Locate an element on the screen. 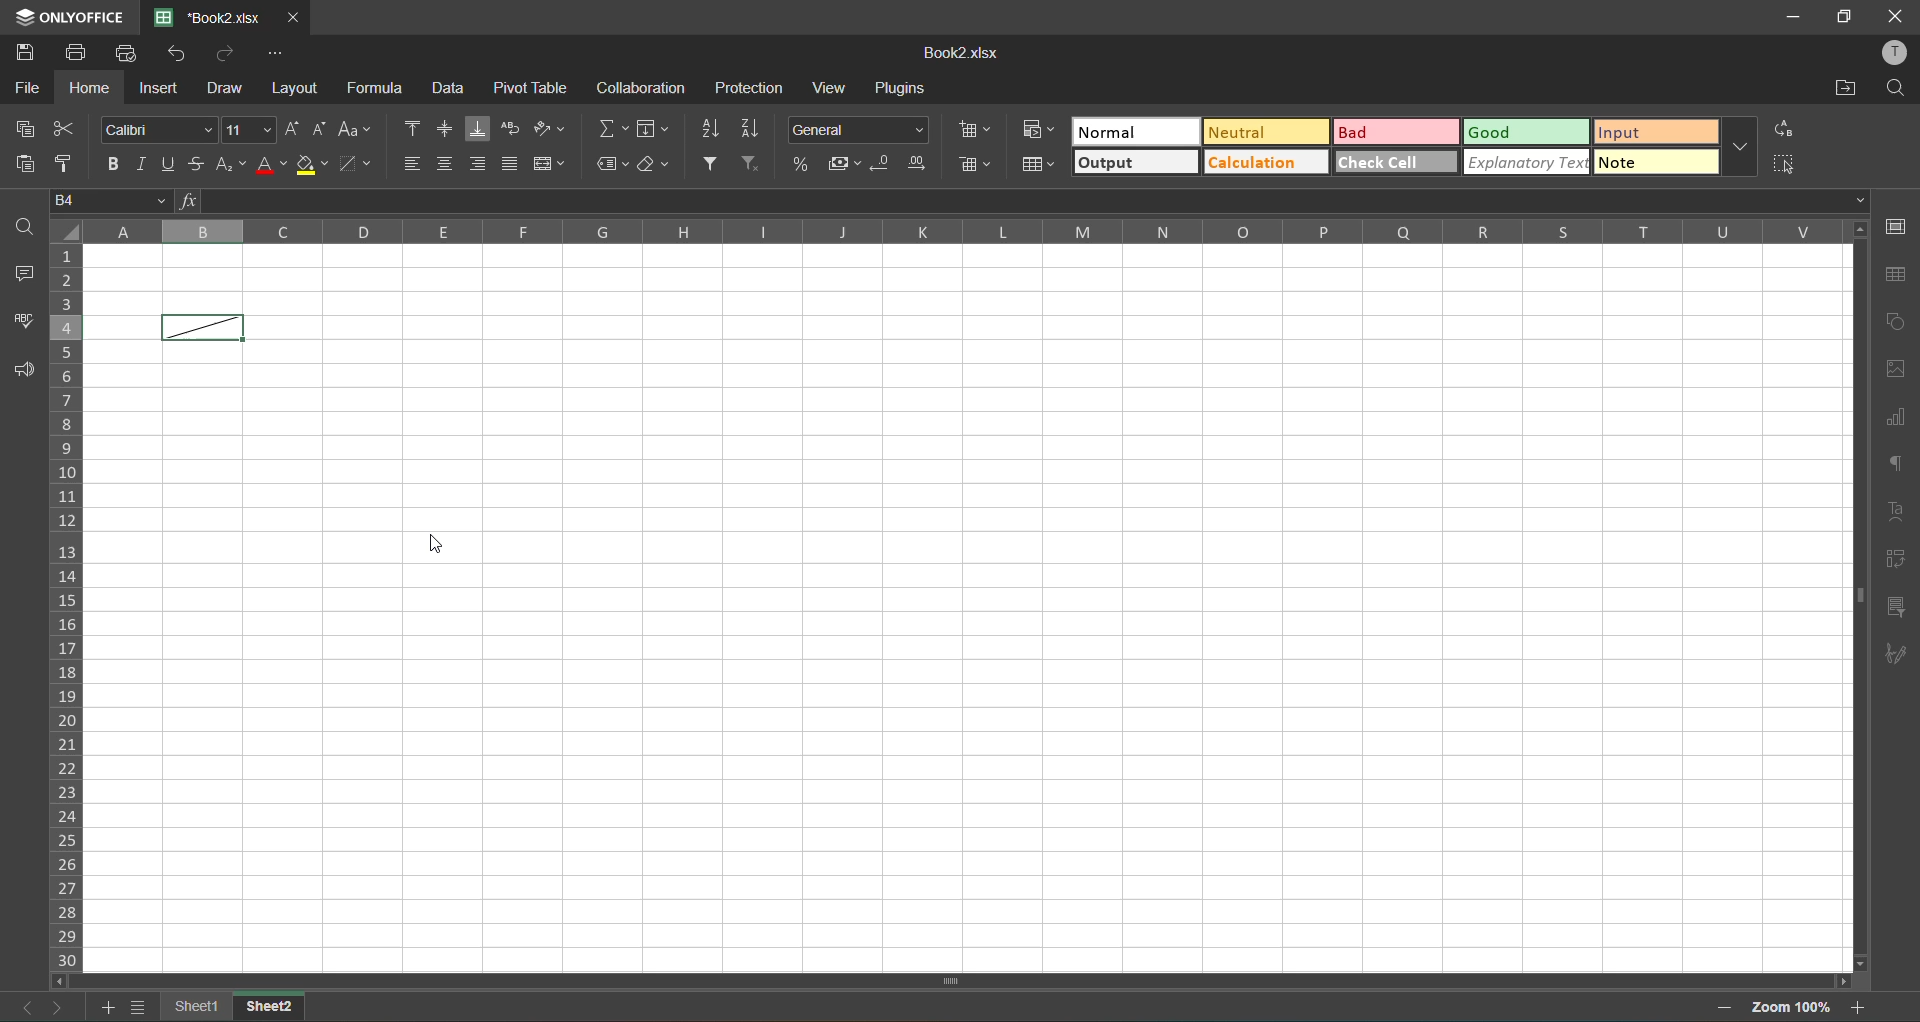  text is located at coordinates (1897, 511).